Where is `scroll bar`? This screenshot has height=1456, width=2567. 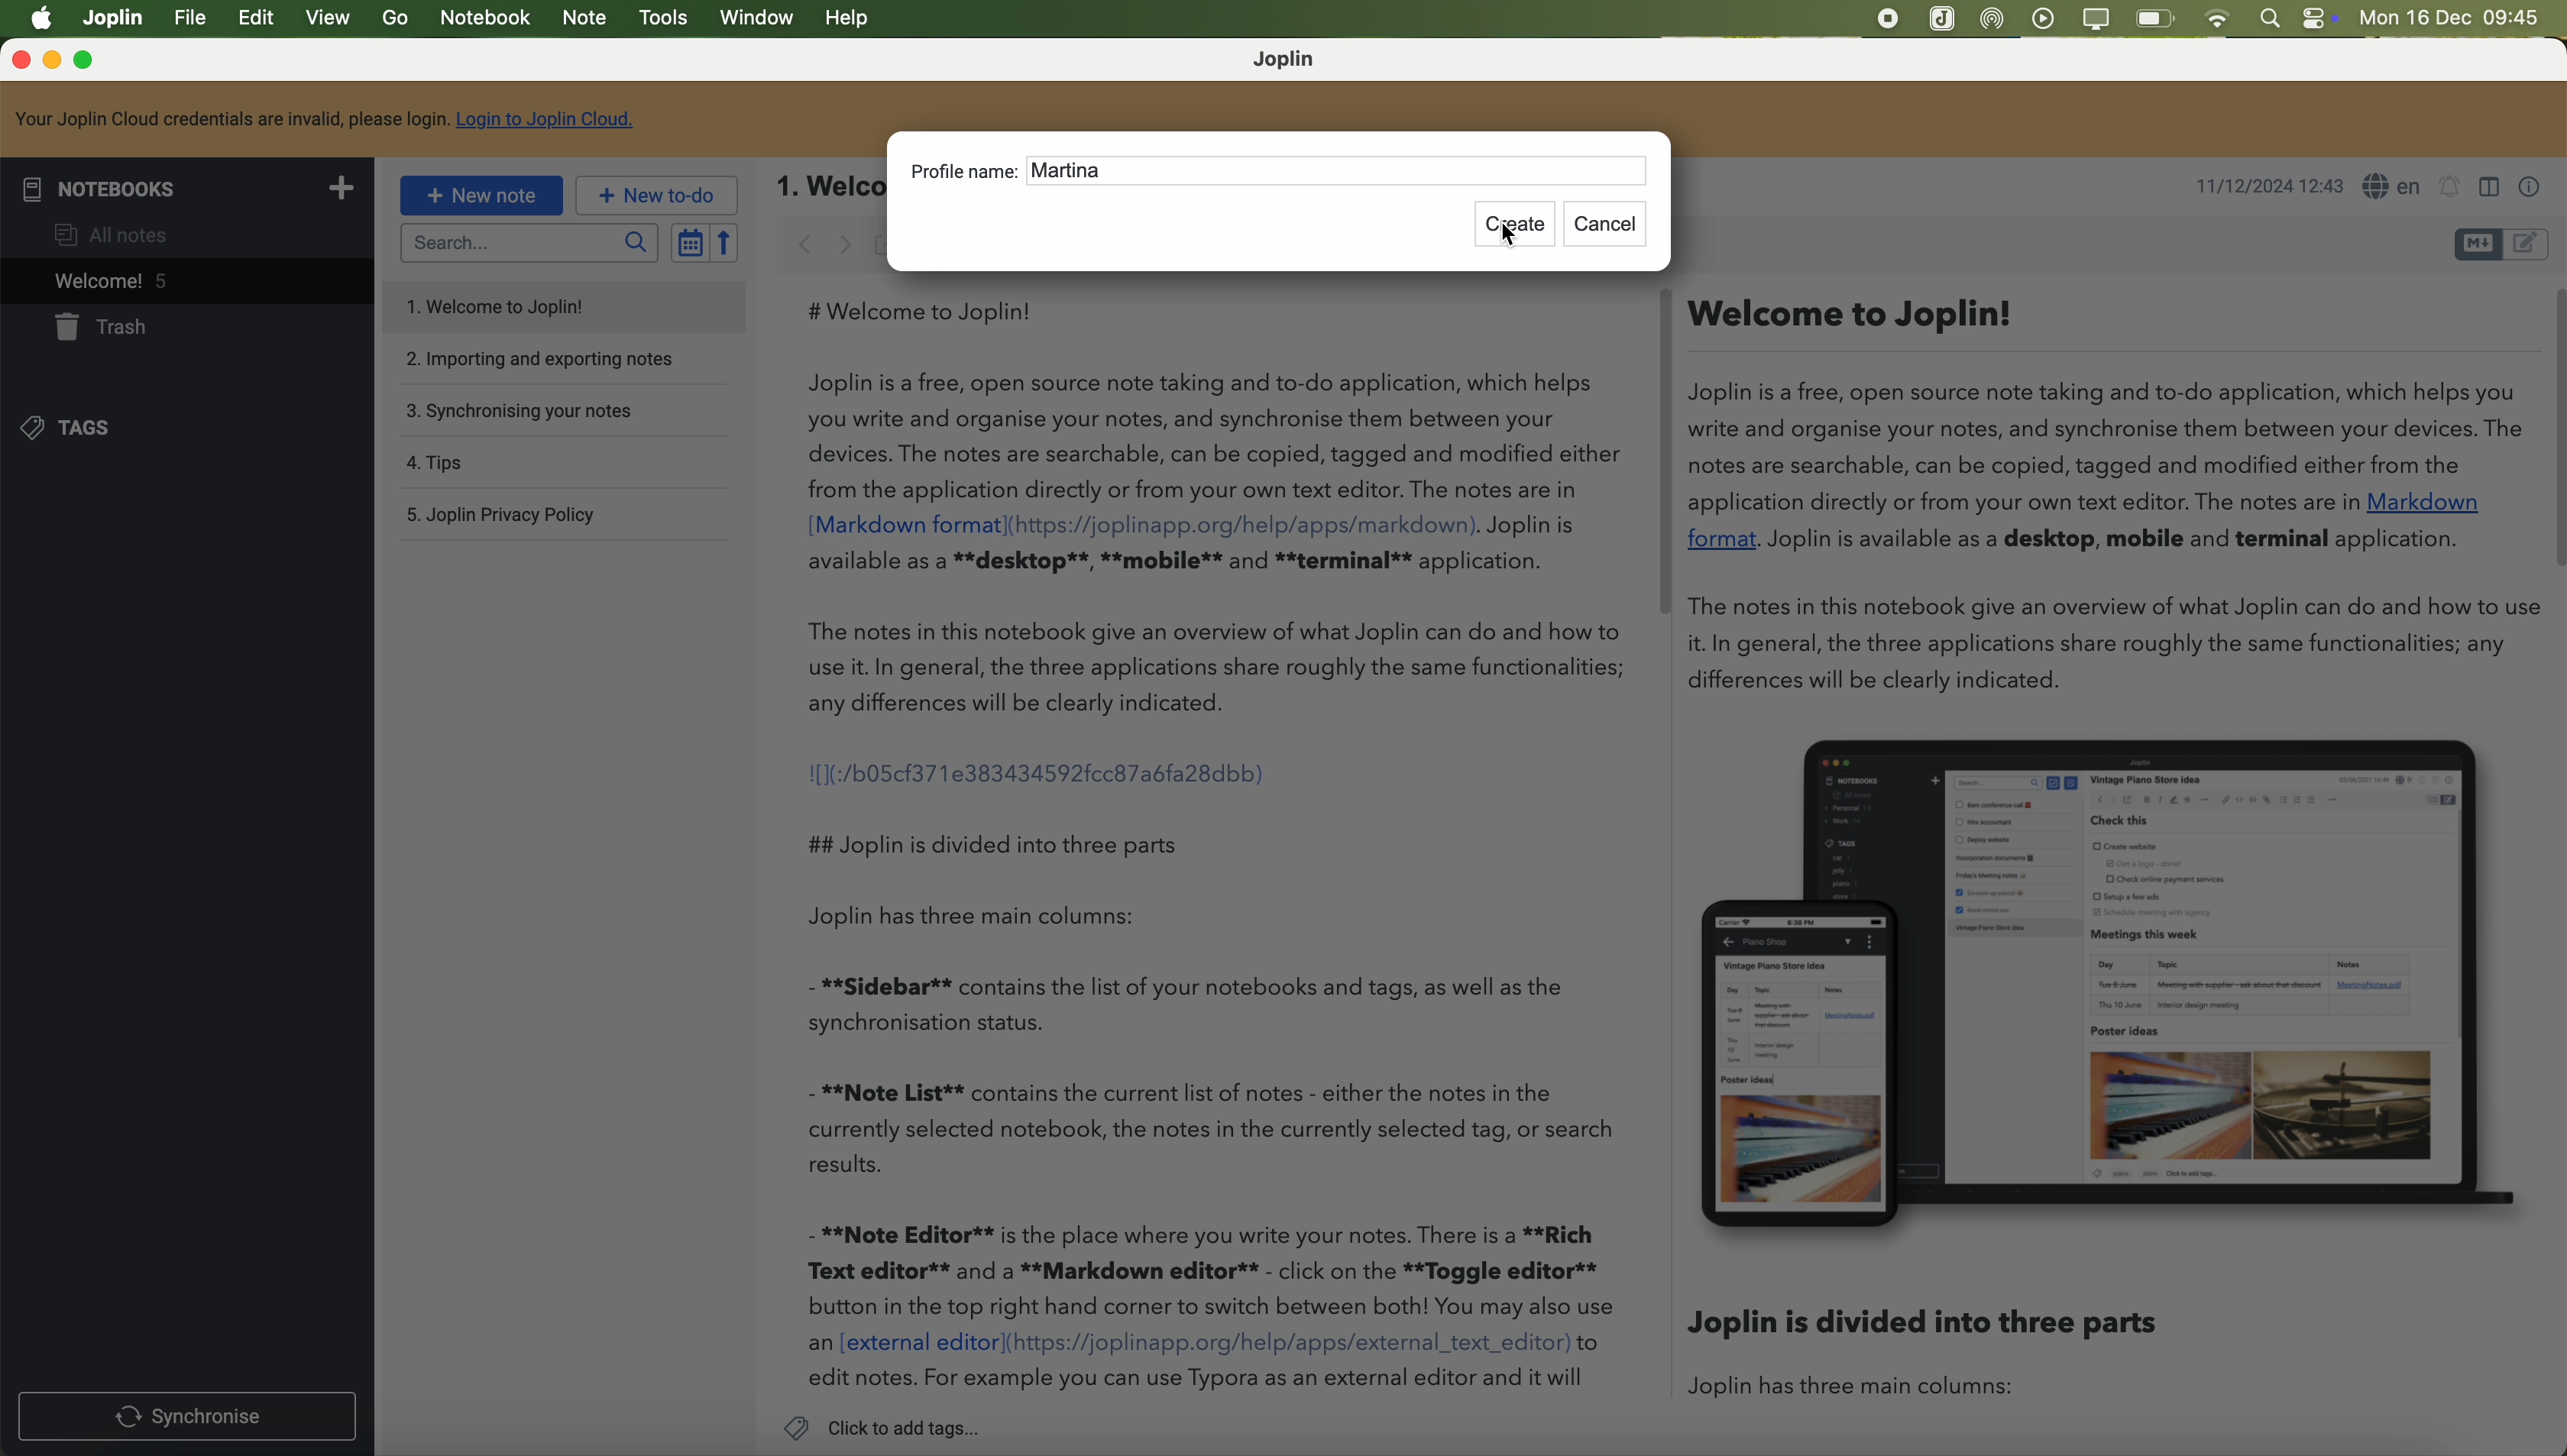 scroll bar is located at coordinates (1658, 451).